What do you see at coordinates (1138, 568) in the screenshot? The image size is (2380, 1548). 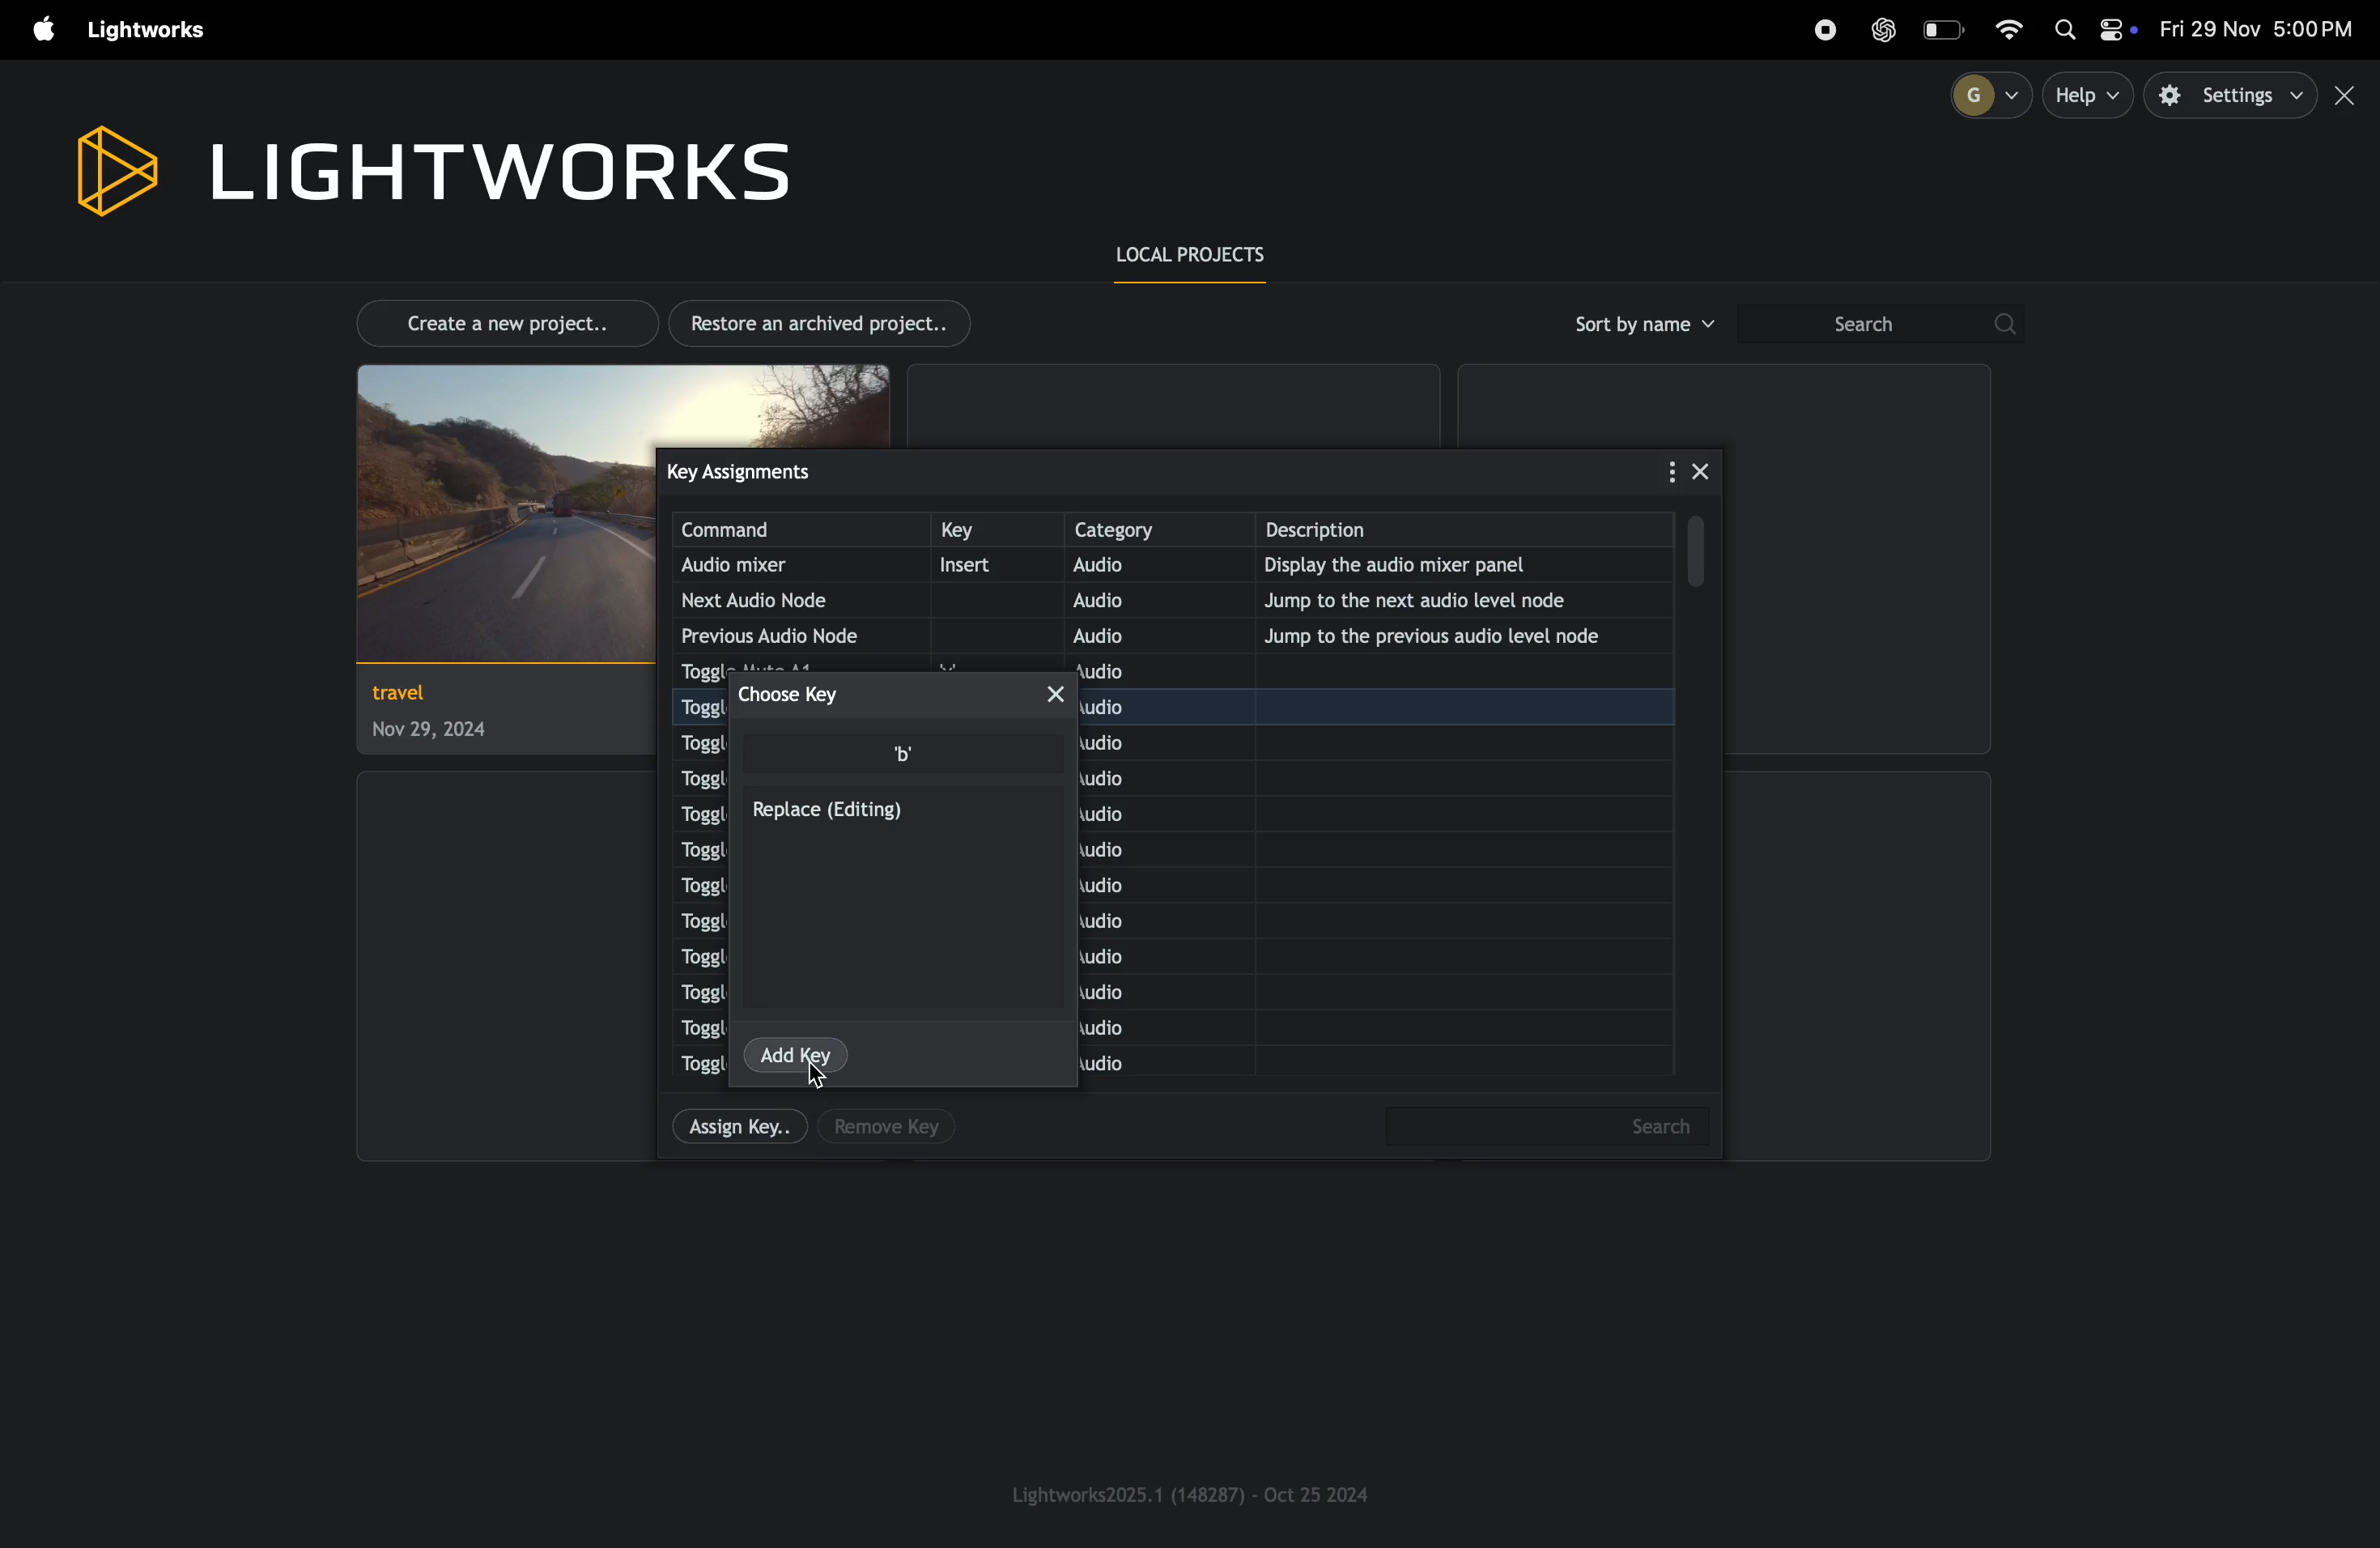 I see `audio` at bounding box center [1138, 568].